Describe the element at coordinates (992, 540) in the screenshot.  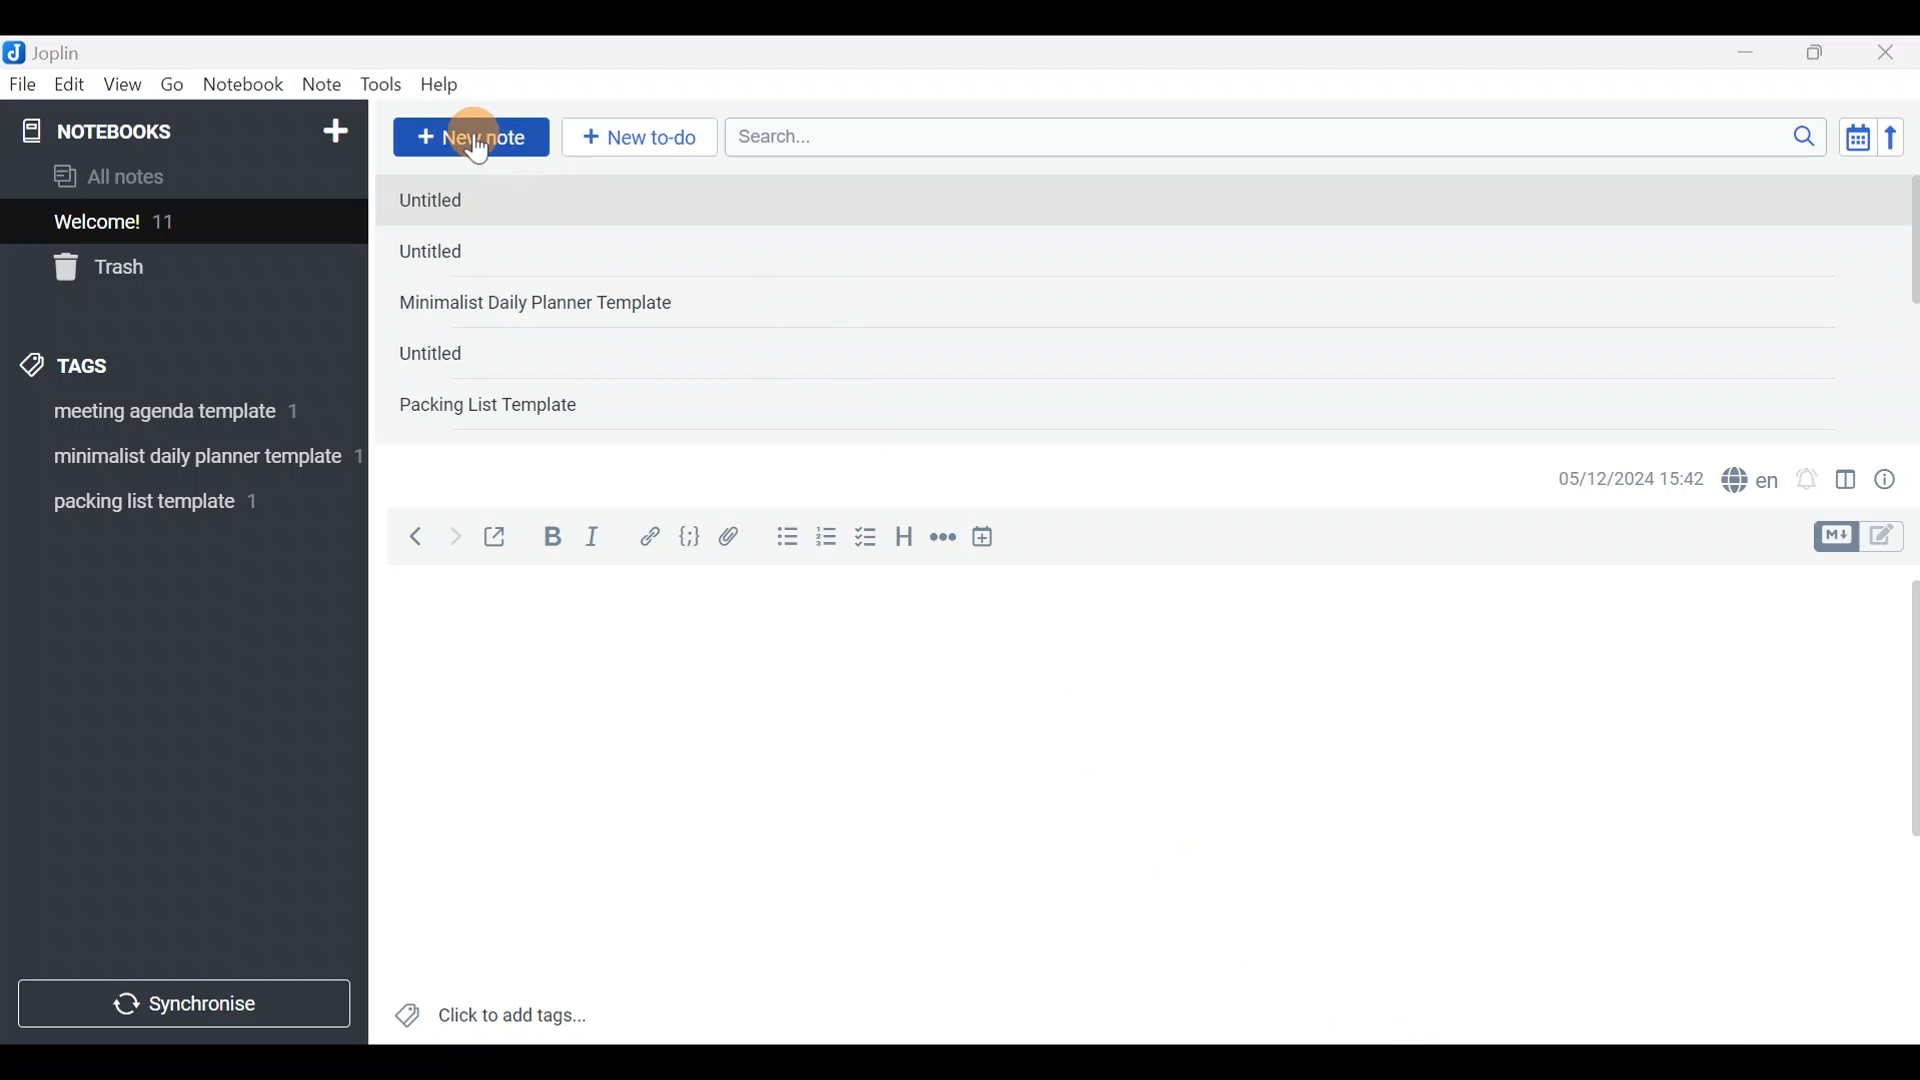
I see `Insert time` at that location.